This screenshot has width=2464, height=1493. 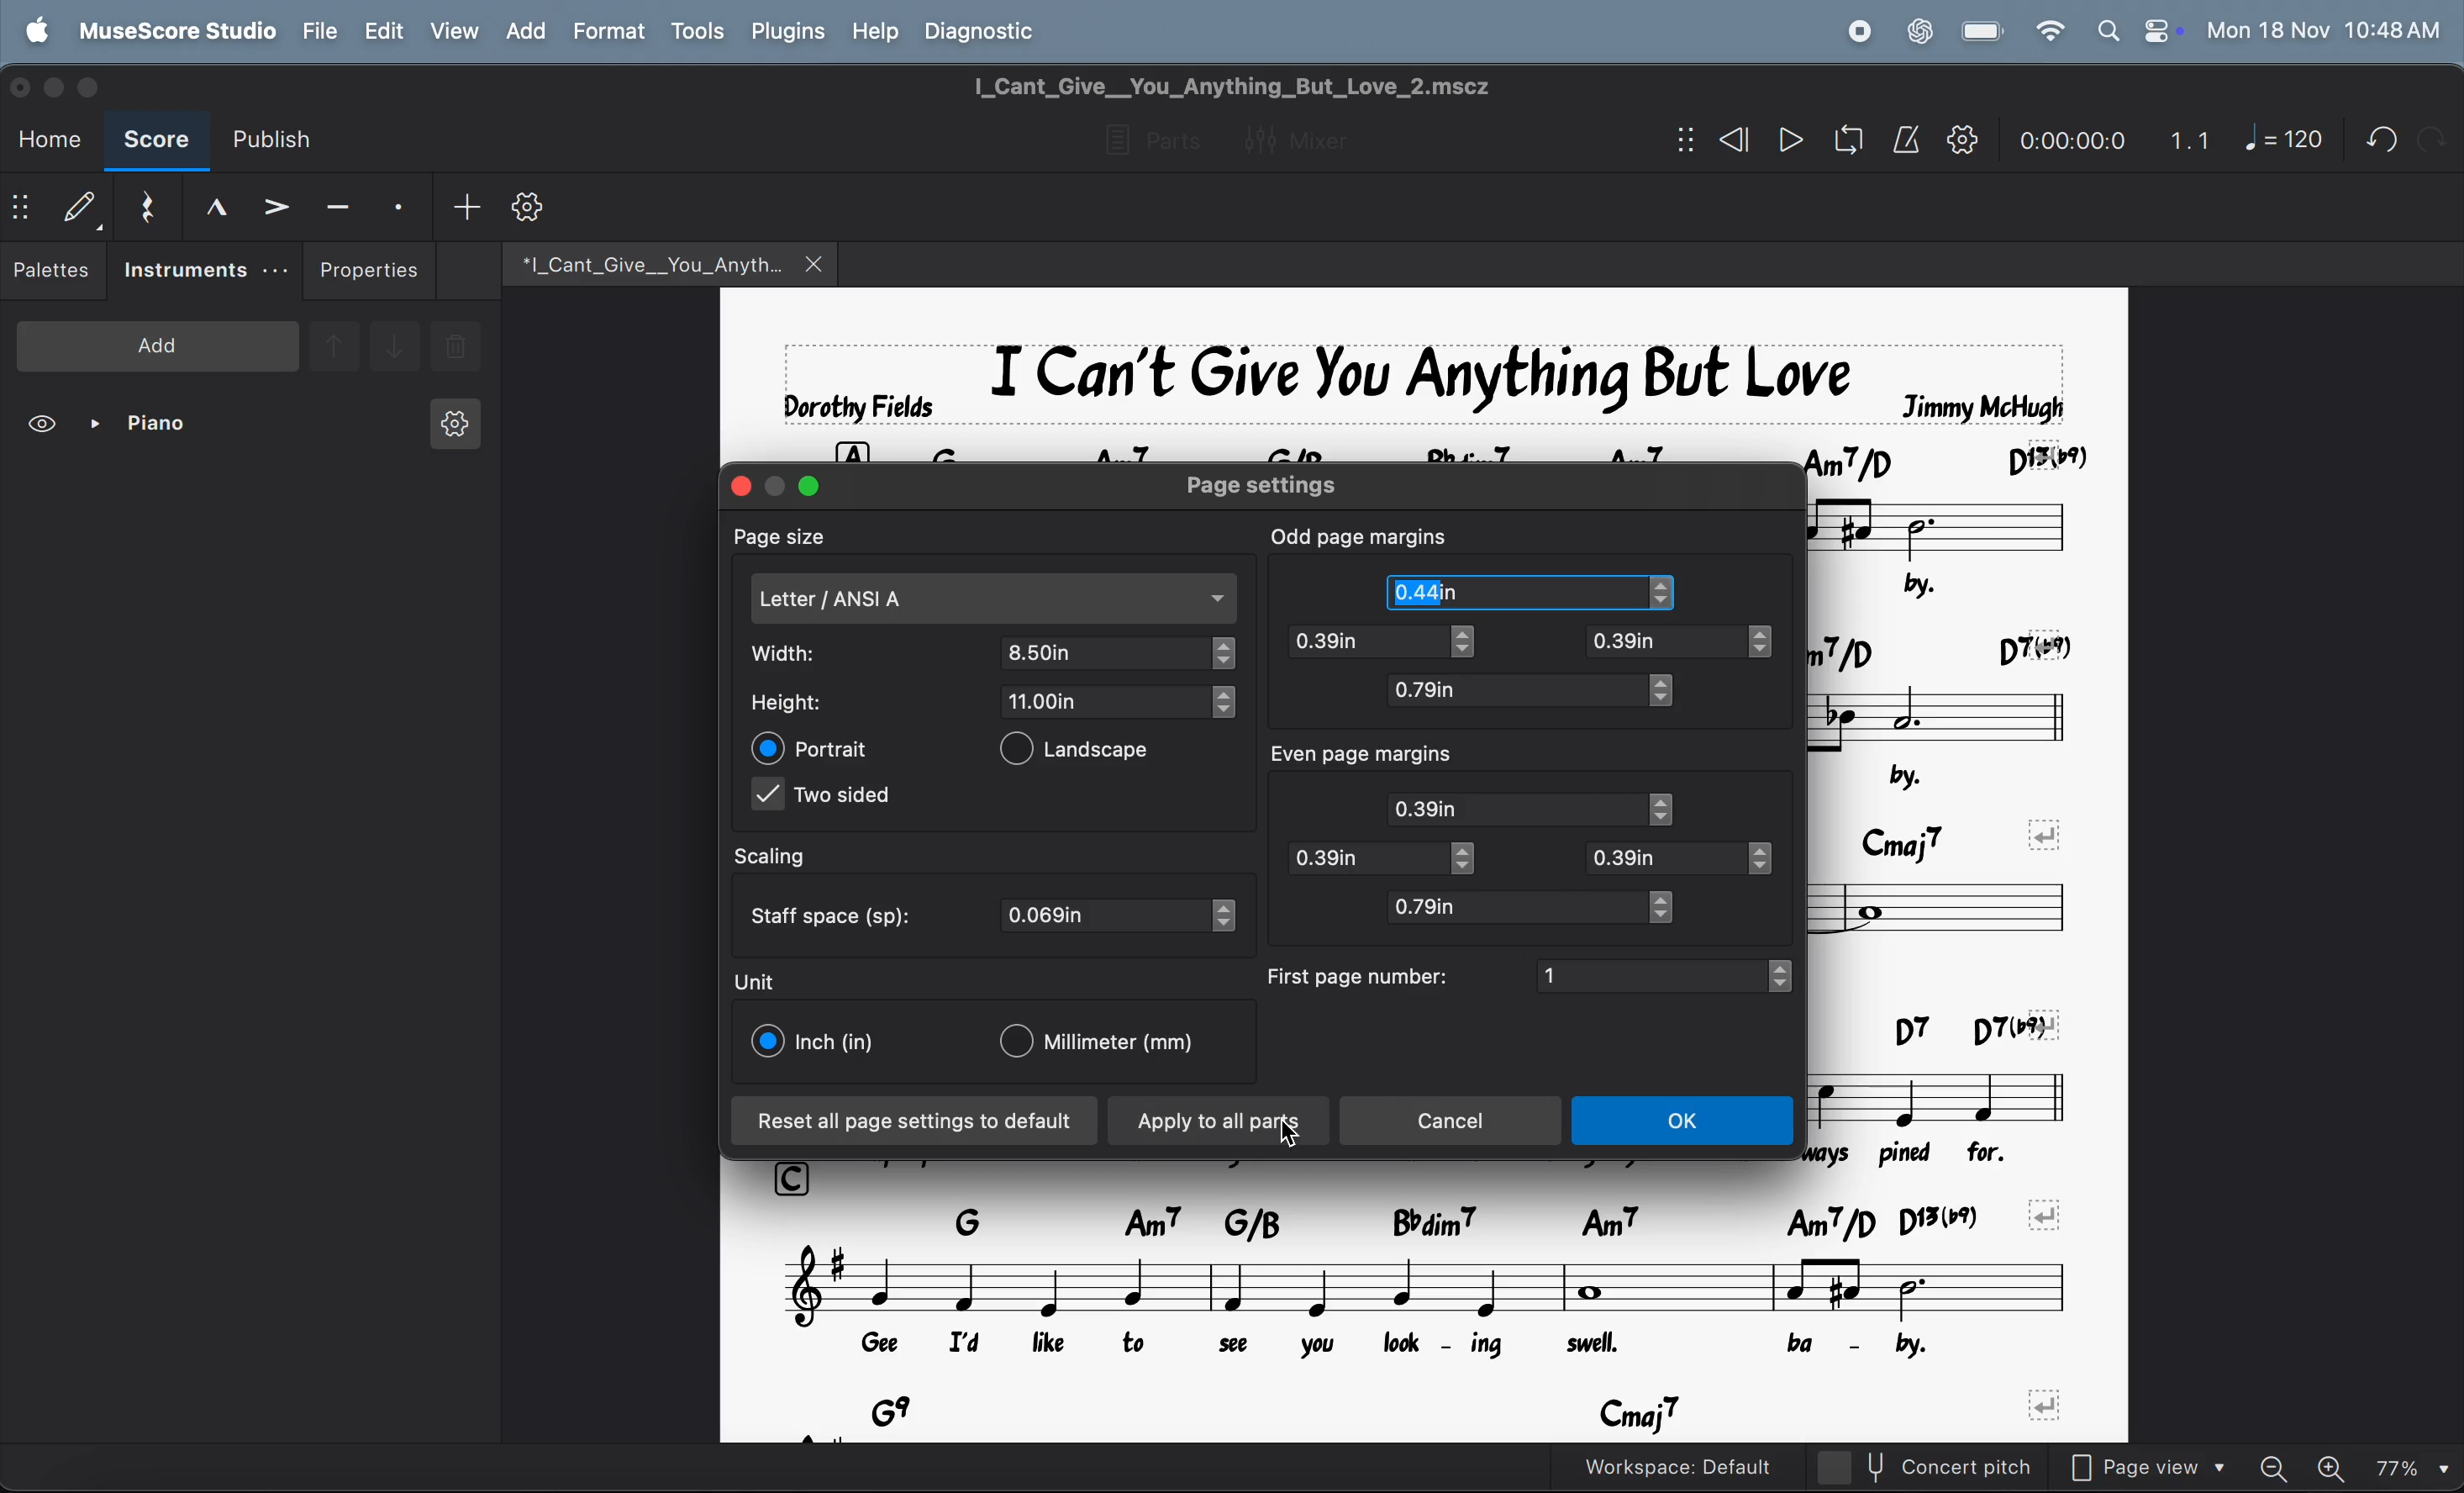 I want to click on maximize, so click(x=98, y=87).